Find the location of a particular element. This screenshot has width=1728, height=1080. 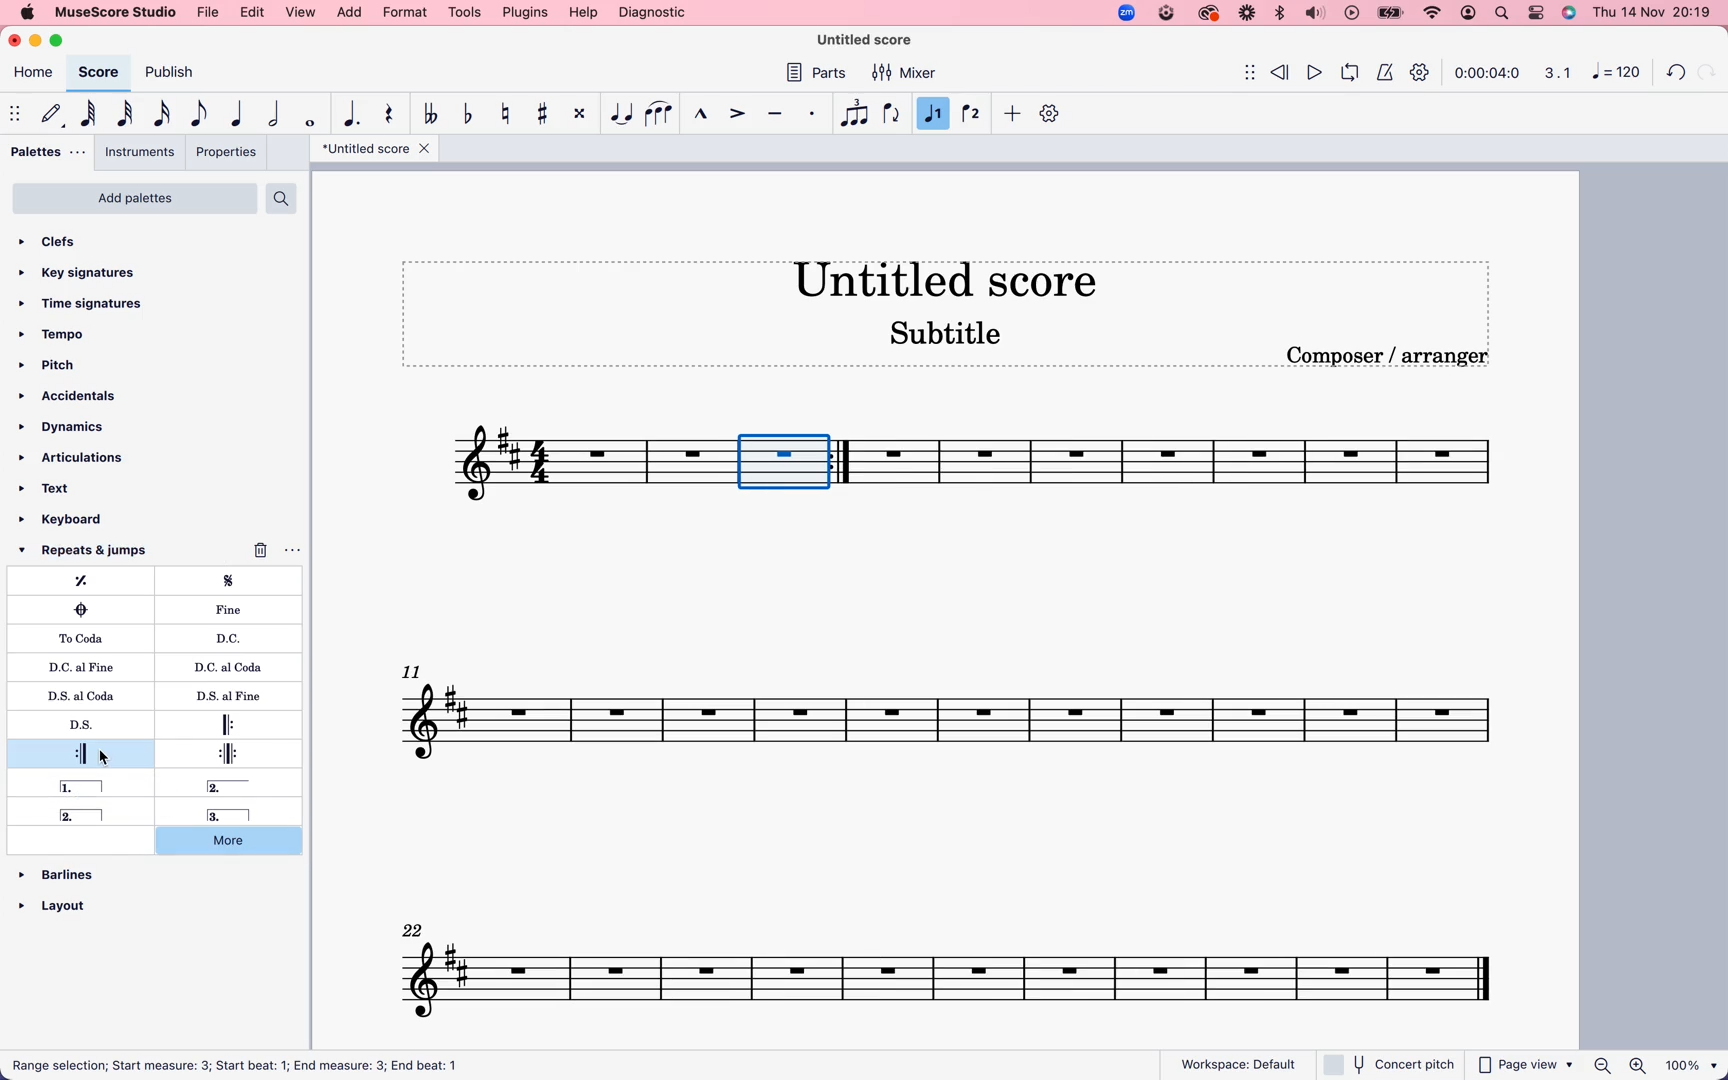

flip direction is located at coordinates (892, 113).